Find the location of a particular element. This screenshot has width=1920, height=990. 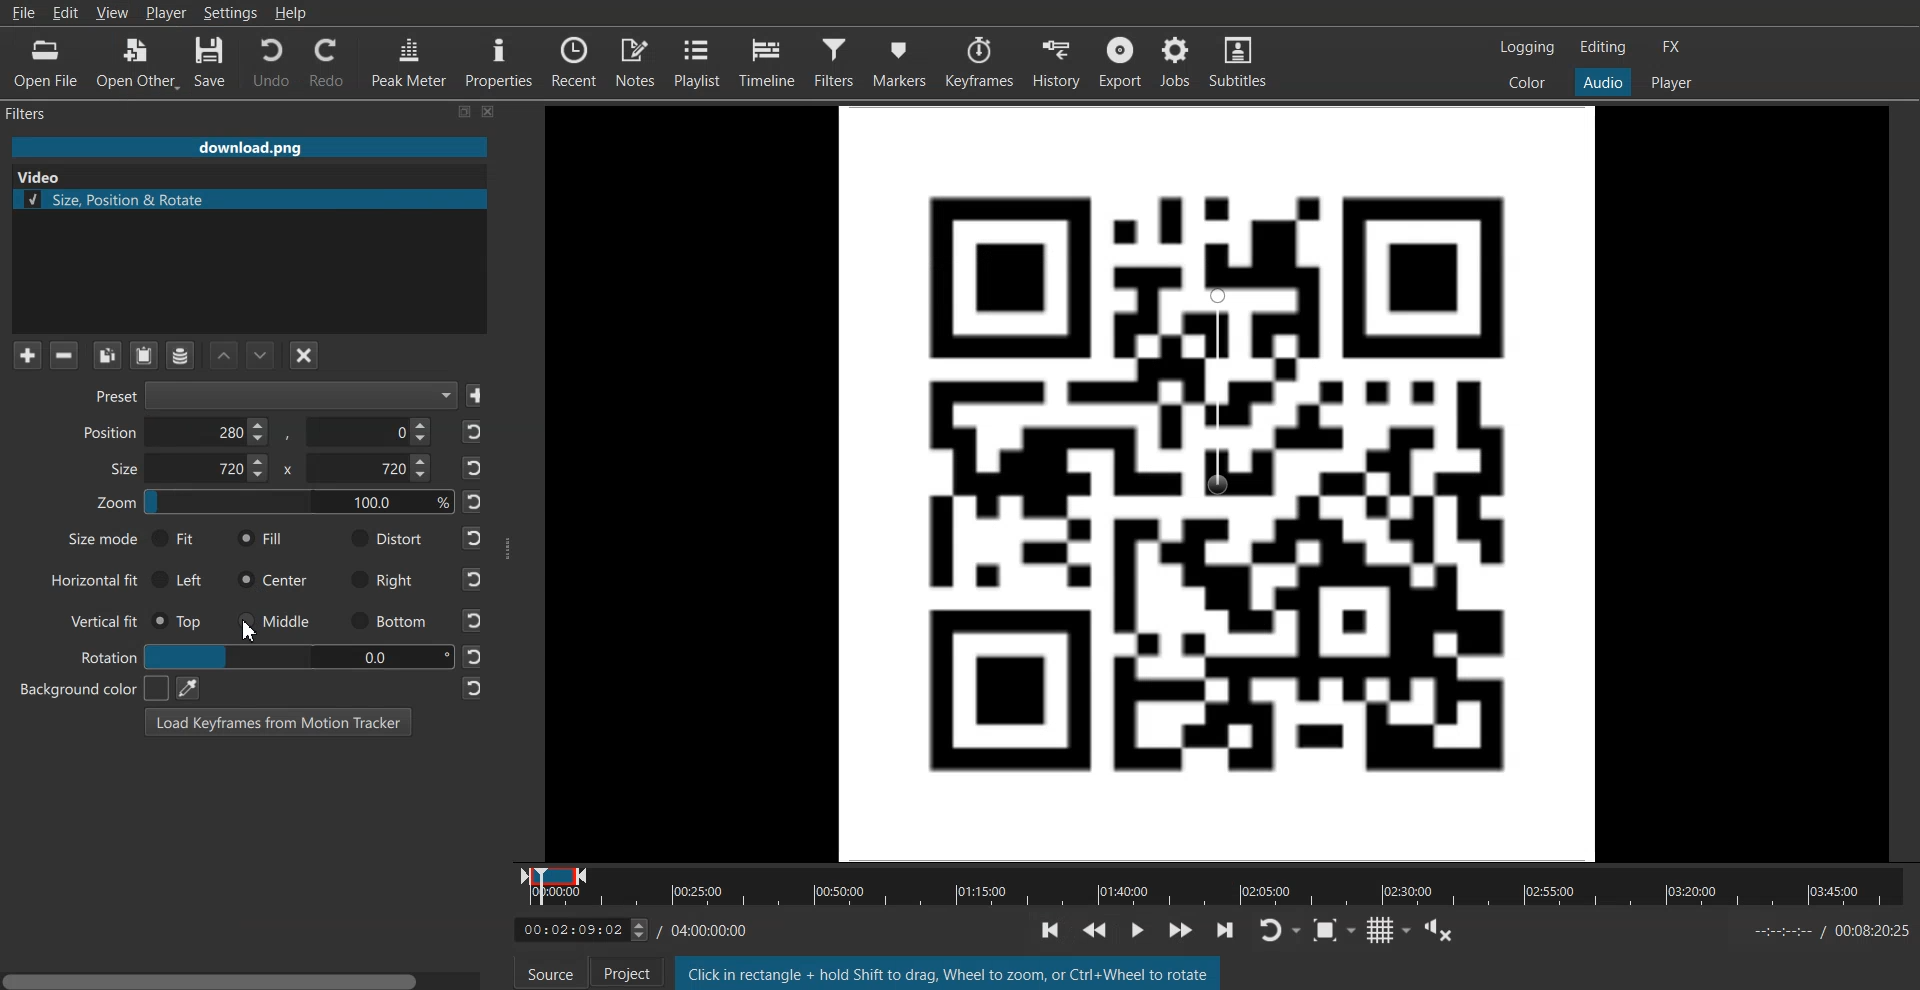

Notes is located at coordinates (636, 61).